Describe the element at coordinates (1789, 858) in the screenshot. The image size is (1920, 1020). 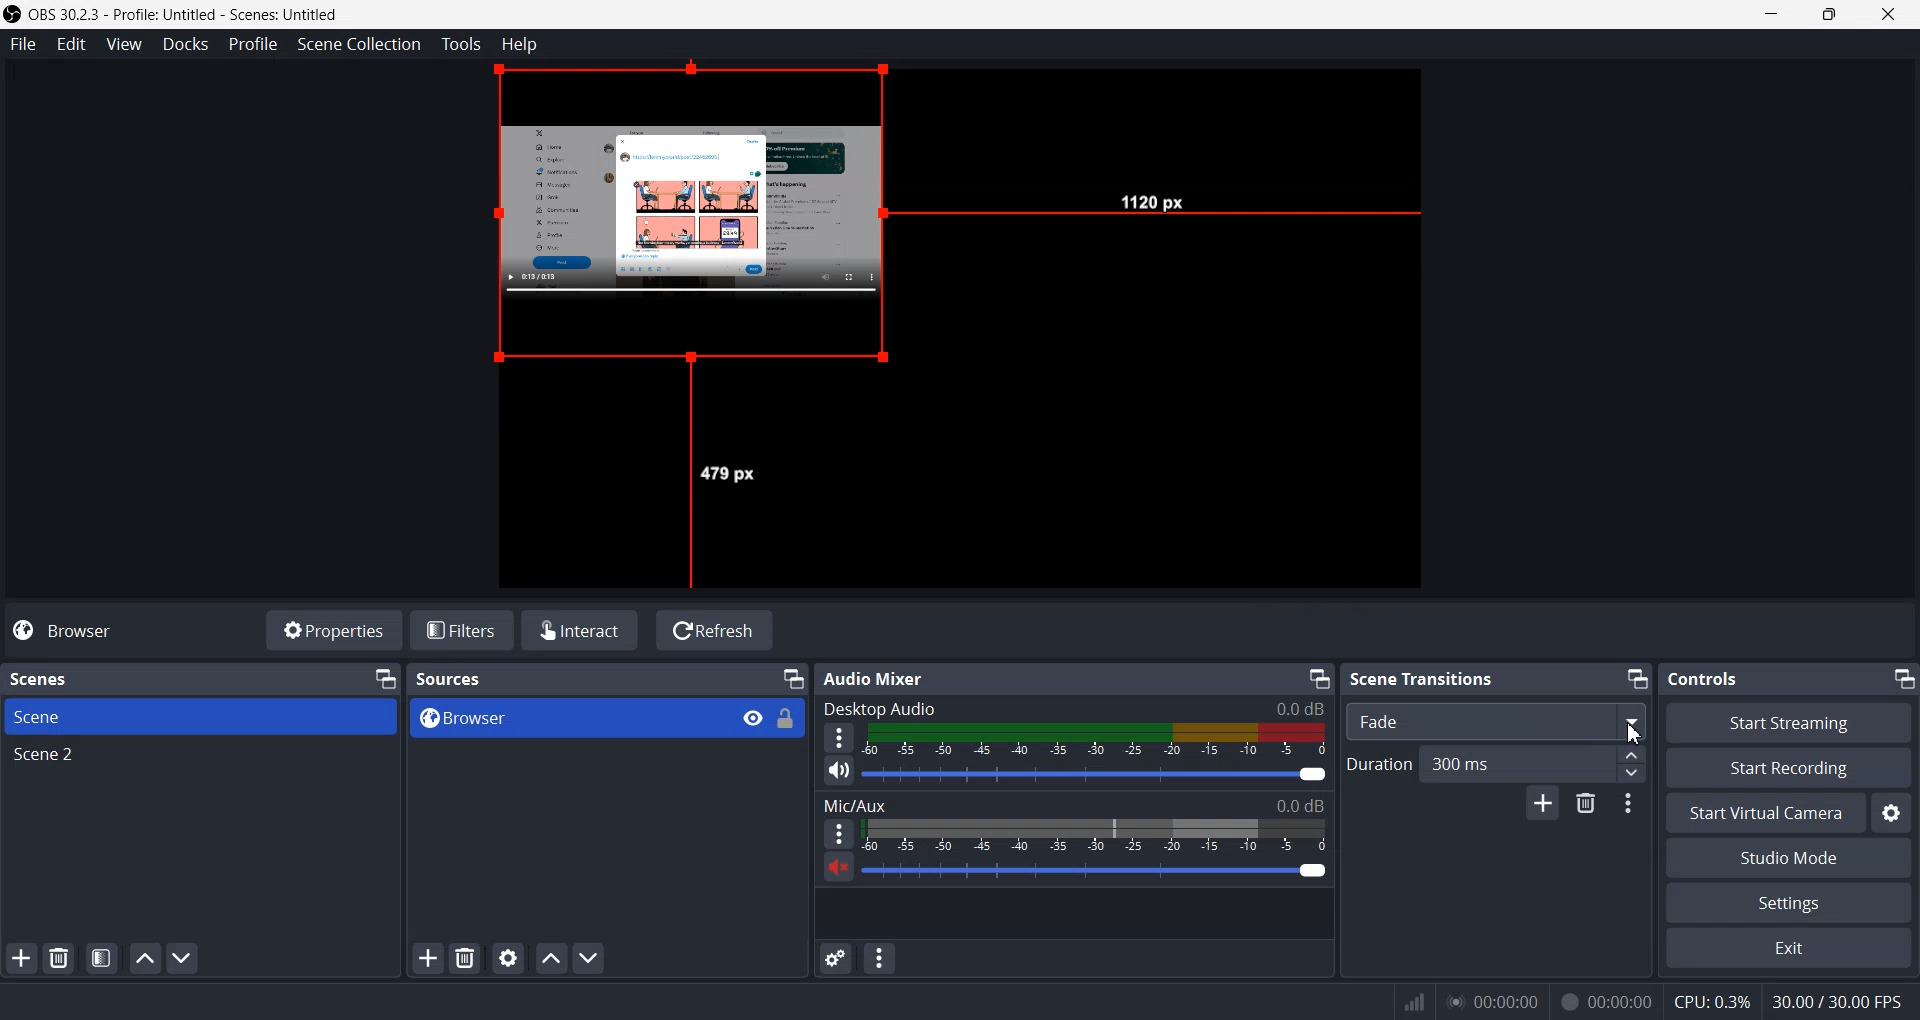
I see `Studio Mode` at that location.